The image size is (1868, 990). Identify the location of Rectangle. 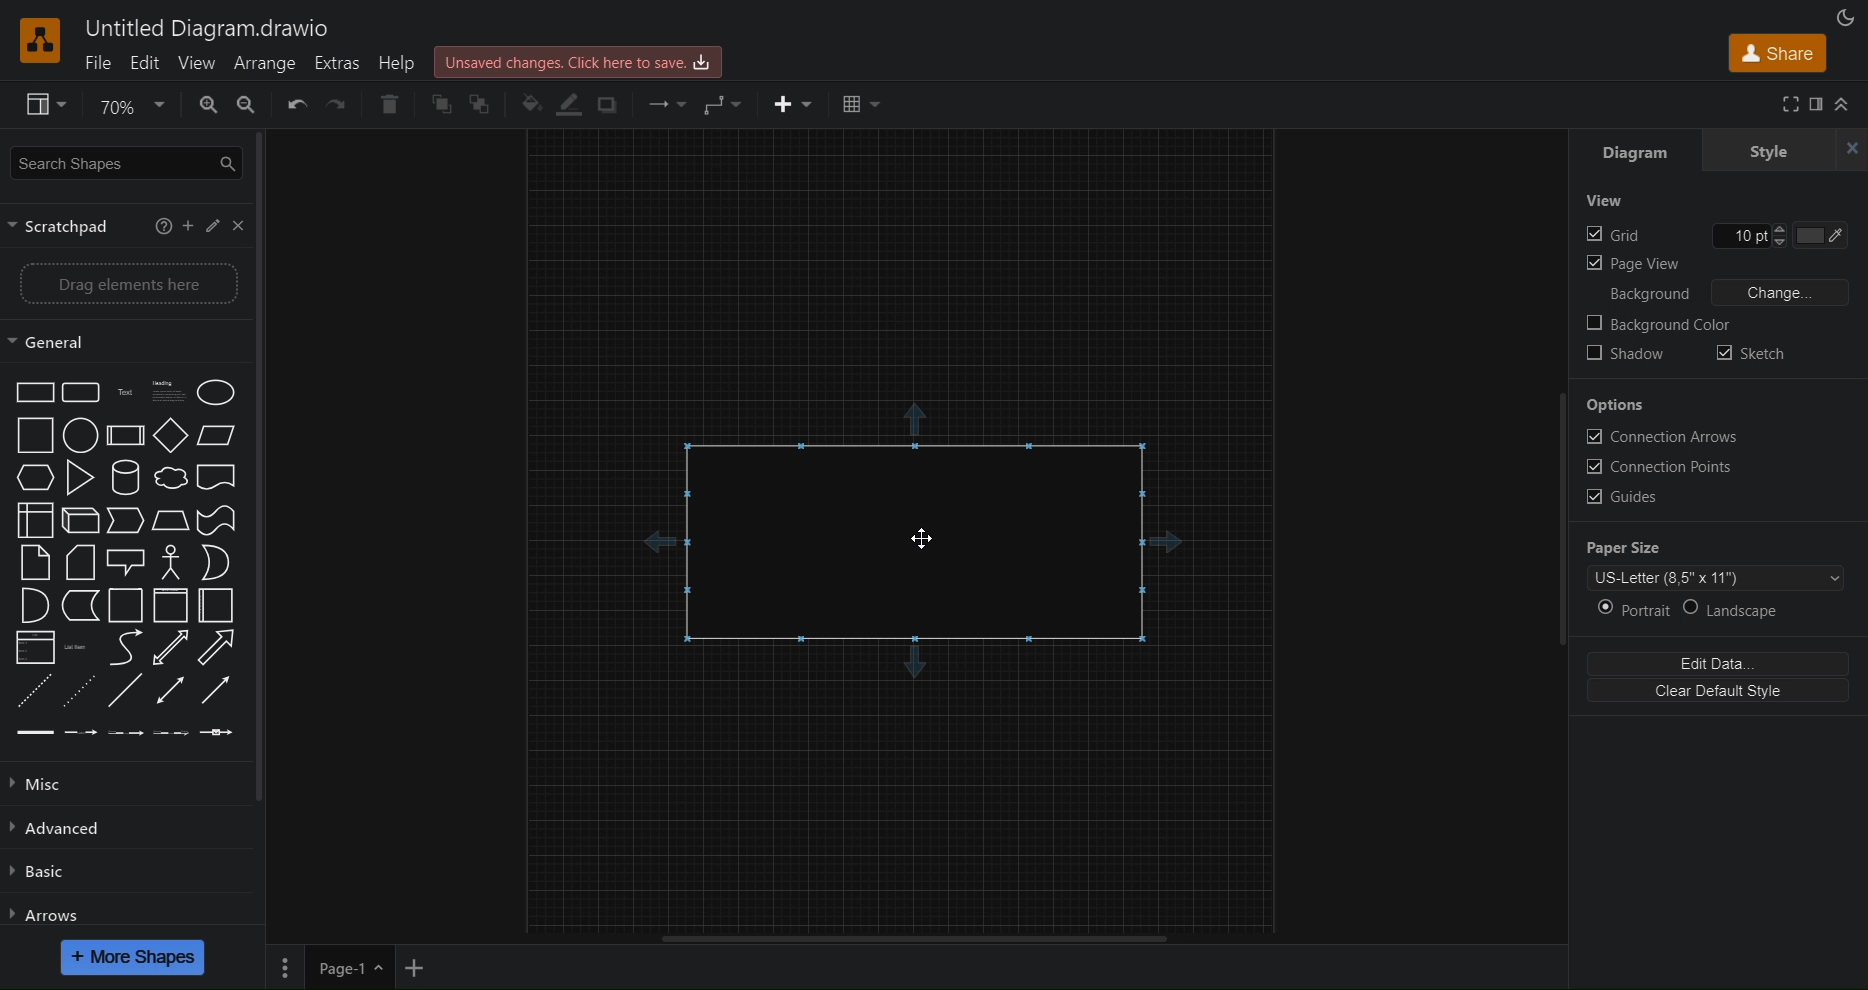
(909, 542).